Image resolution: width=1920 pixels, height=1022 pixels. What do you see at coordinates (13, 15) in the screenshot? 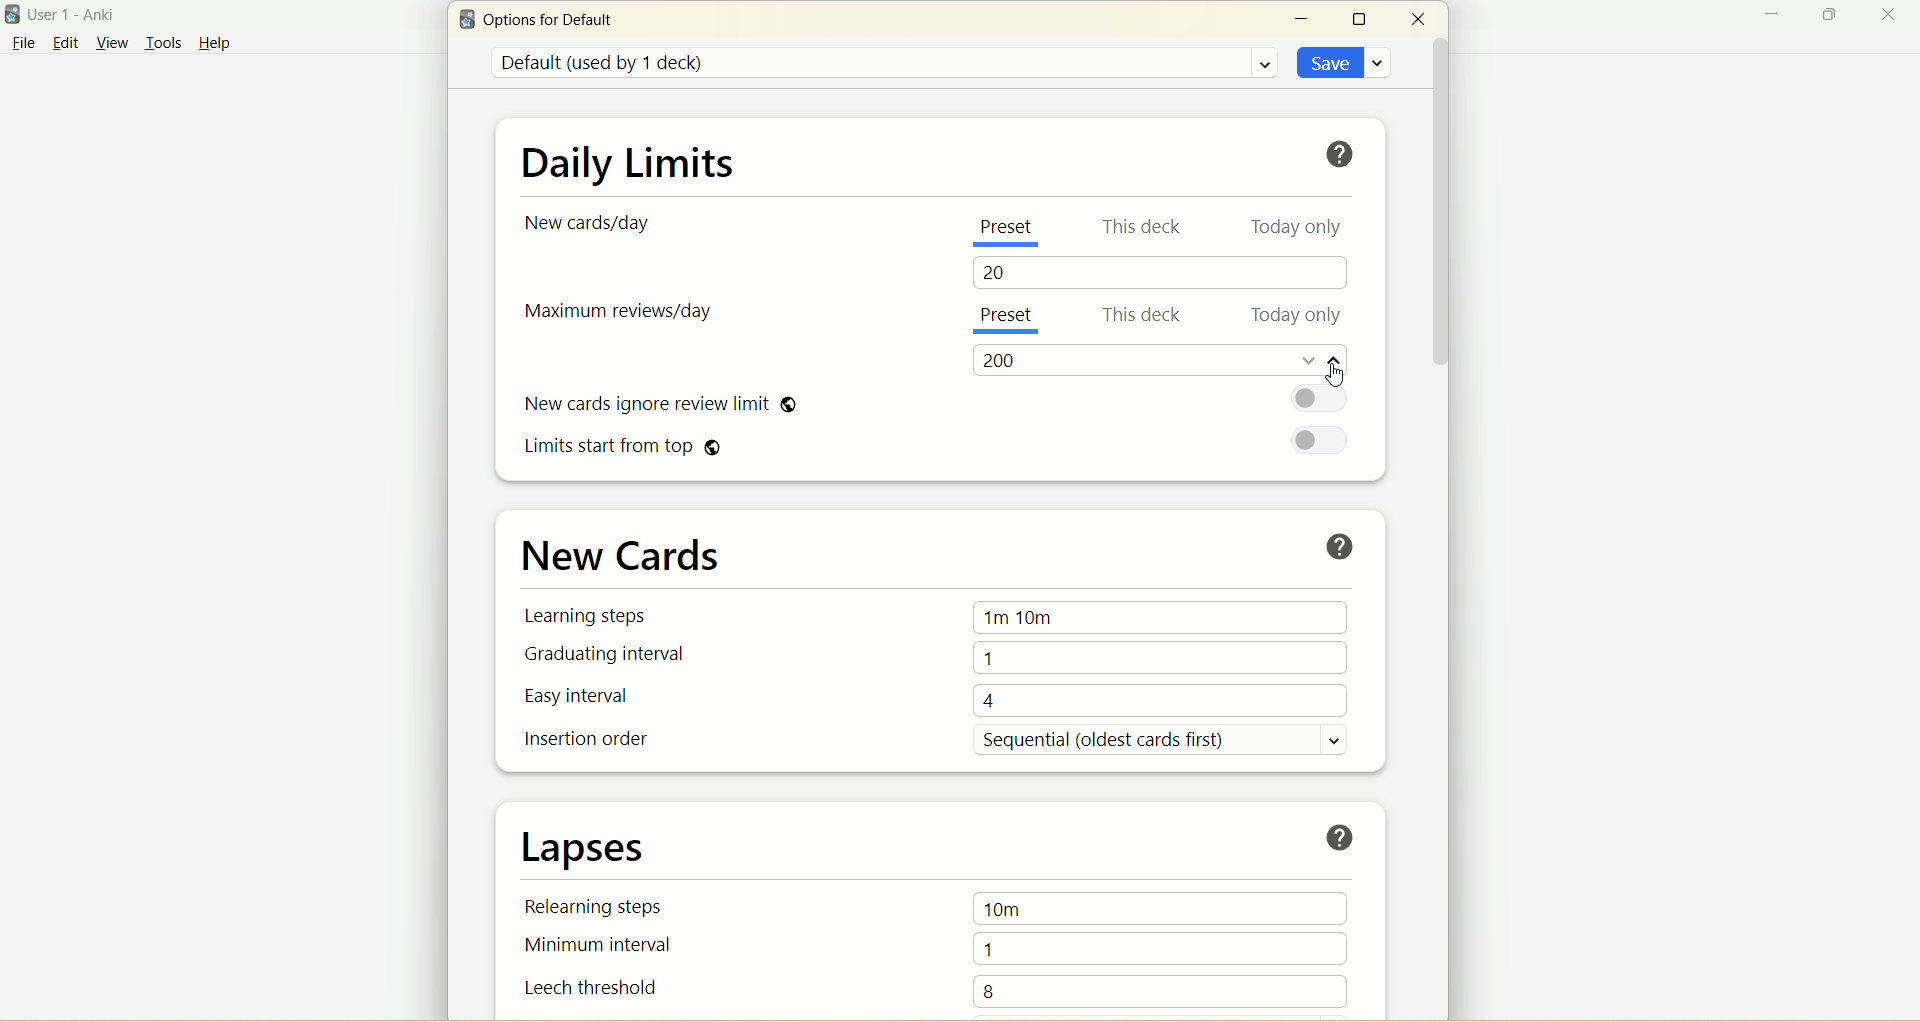
I see `logo` at bounding box center [13, 15].